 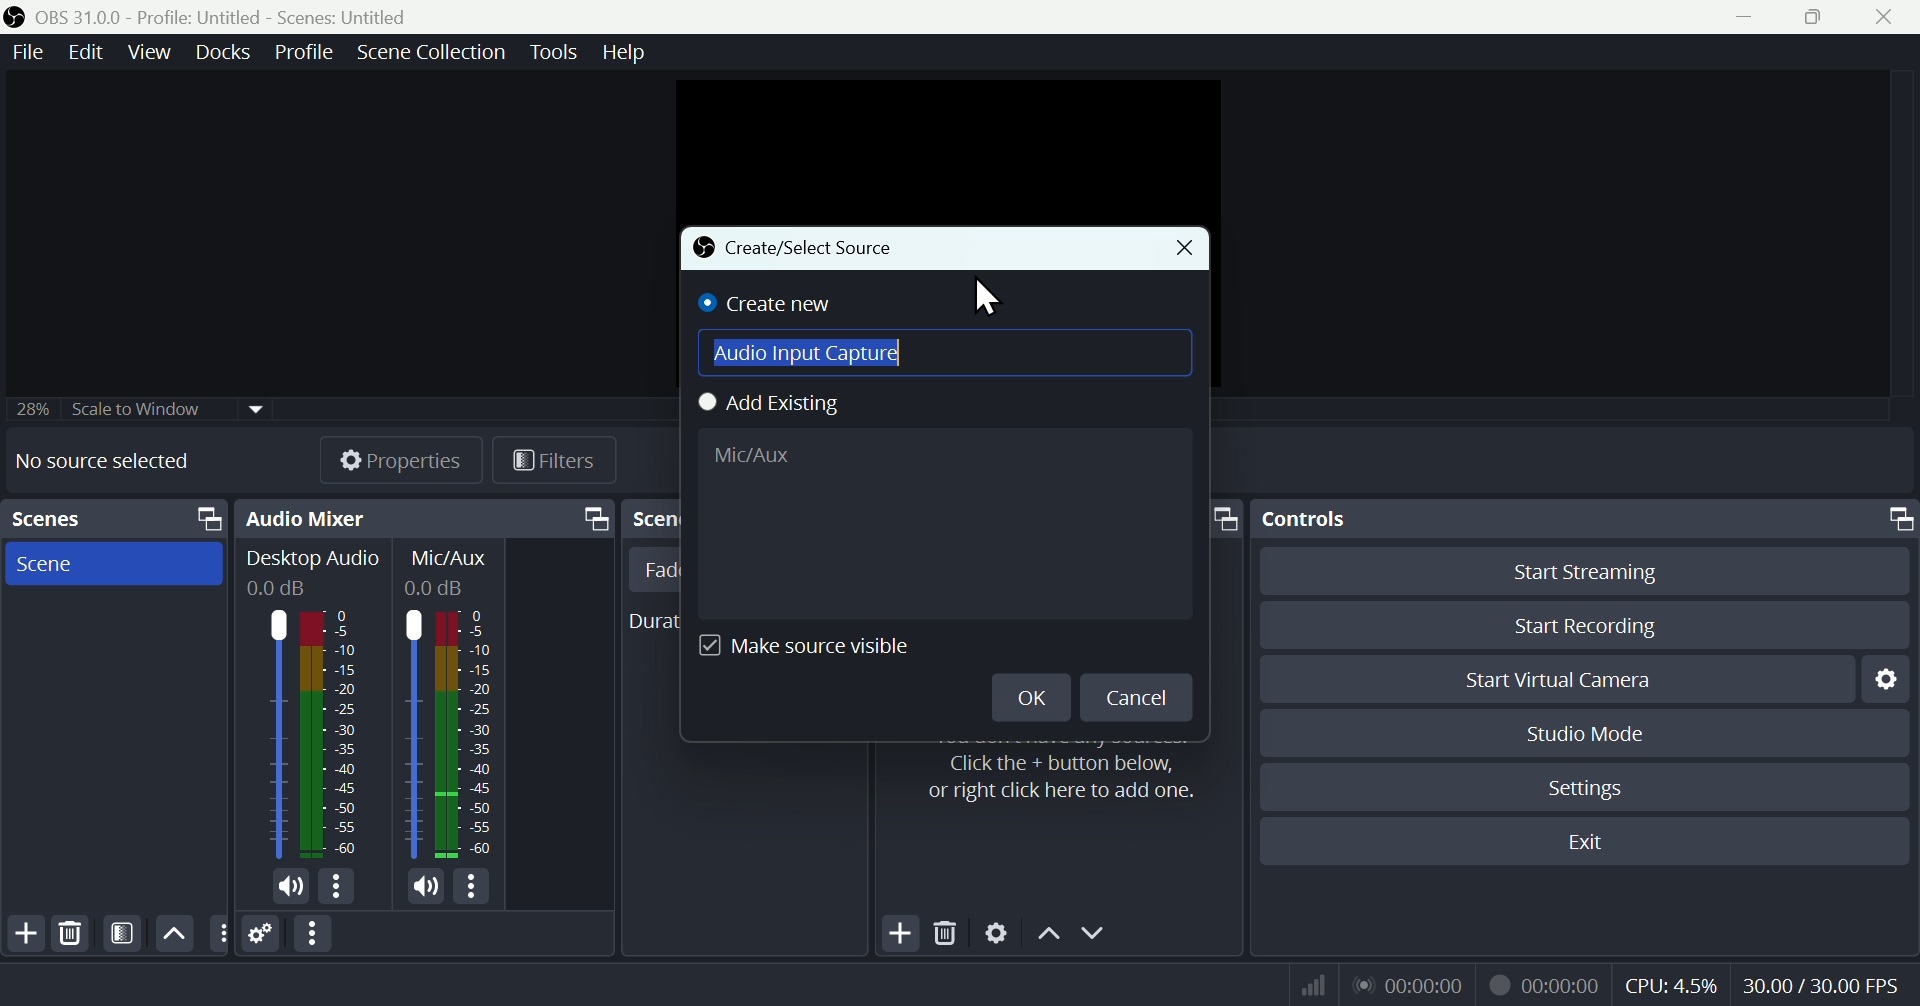 I want to click on Close, so click(x=1182, y=249).